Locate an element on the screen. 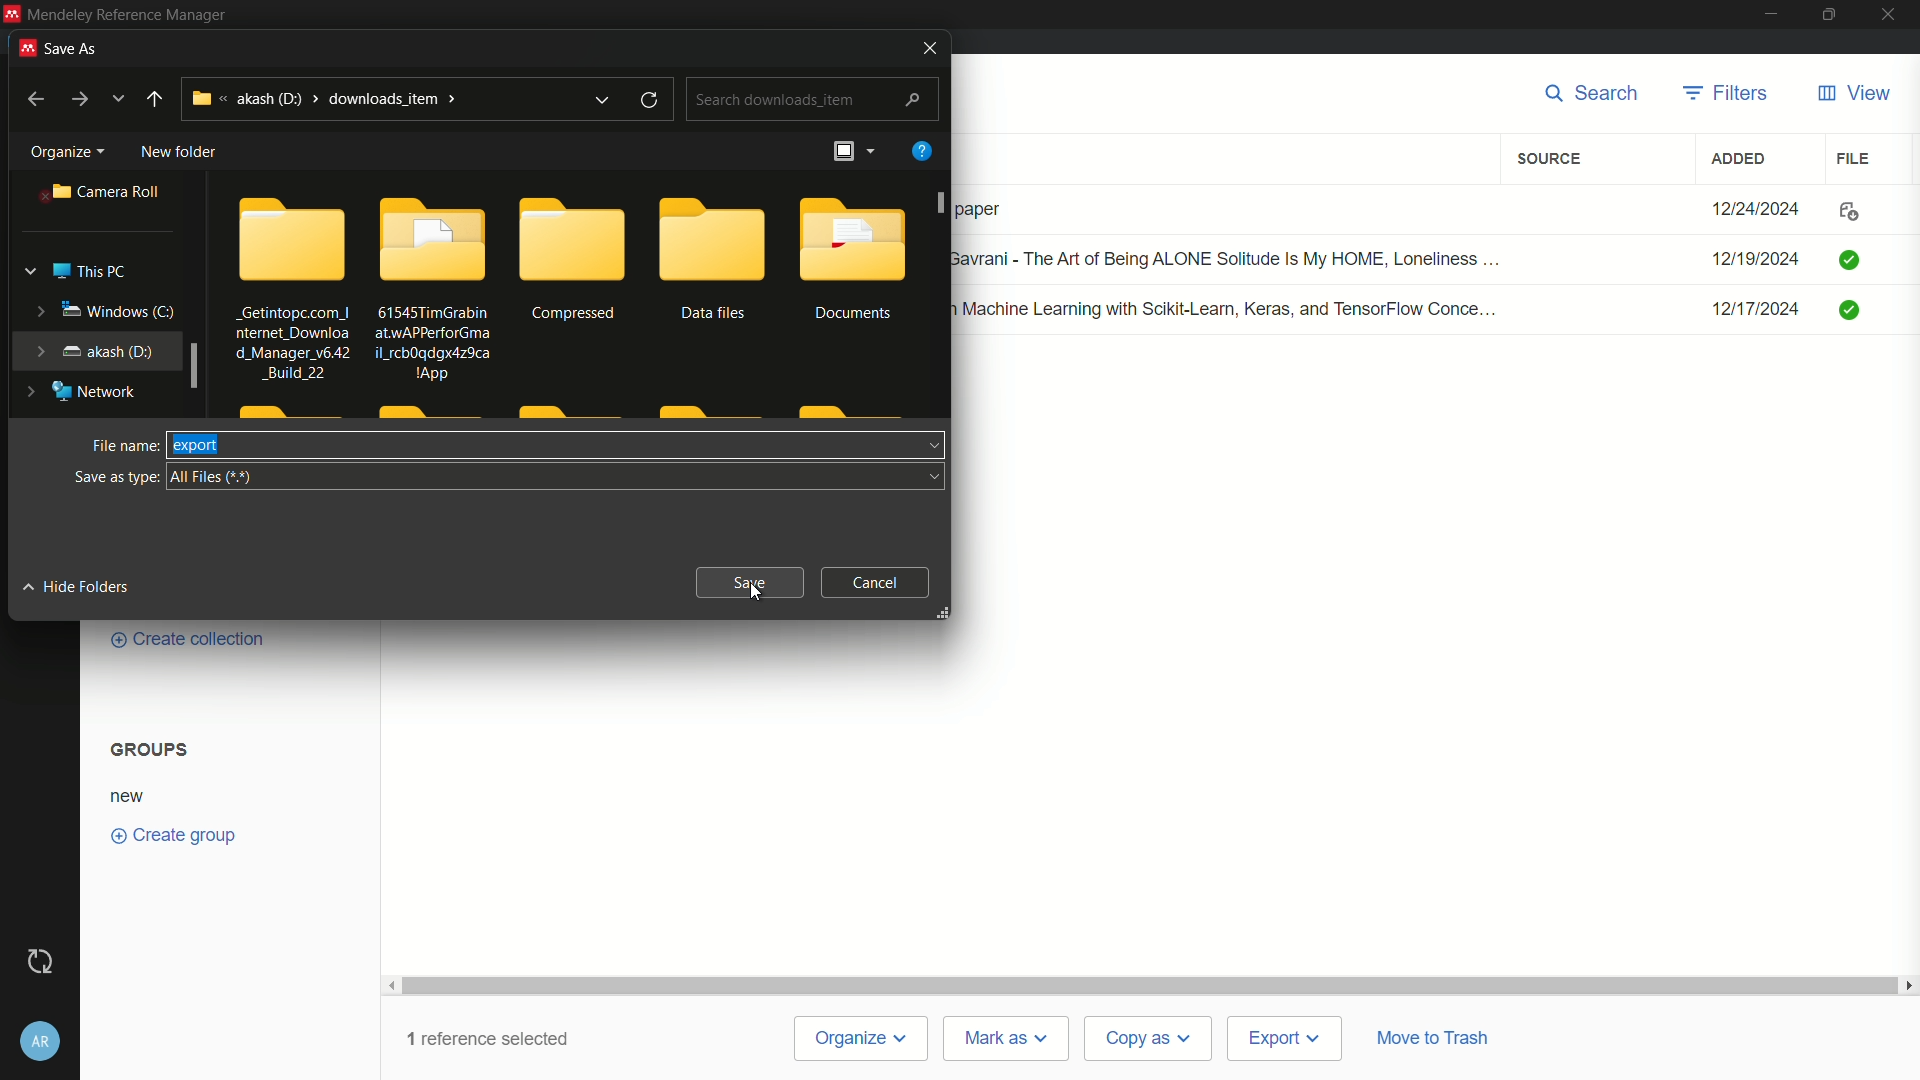  folder is located at coordinates (572, 237).